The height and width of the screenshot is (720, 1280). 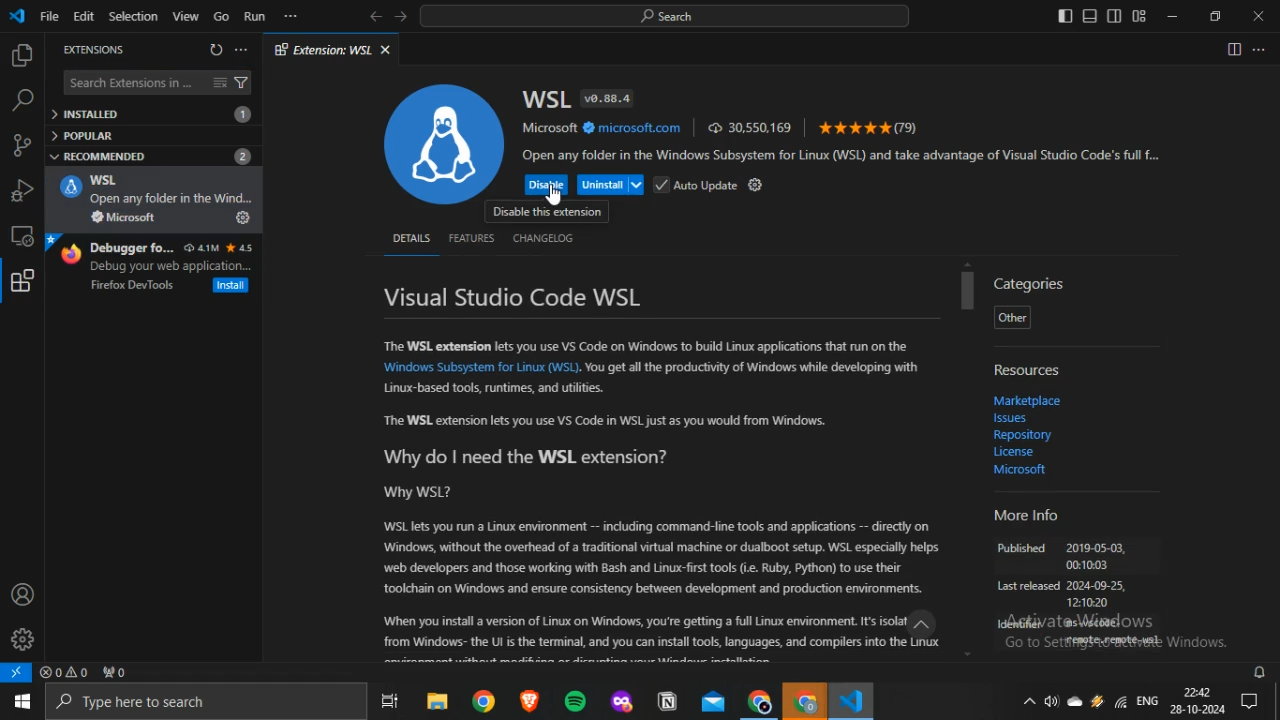 I want to click on Split editor, so click(x=1234, y=49).